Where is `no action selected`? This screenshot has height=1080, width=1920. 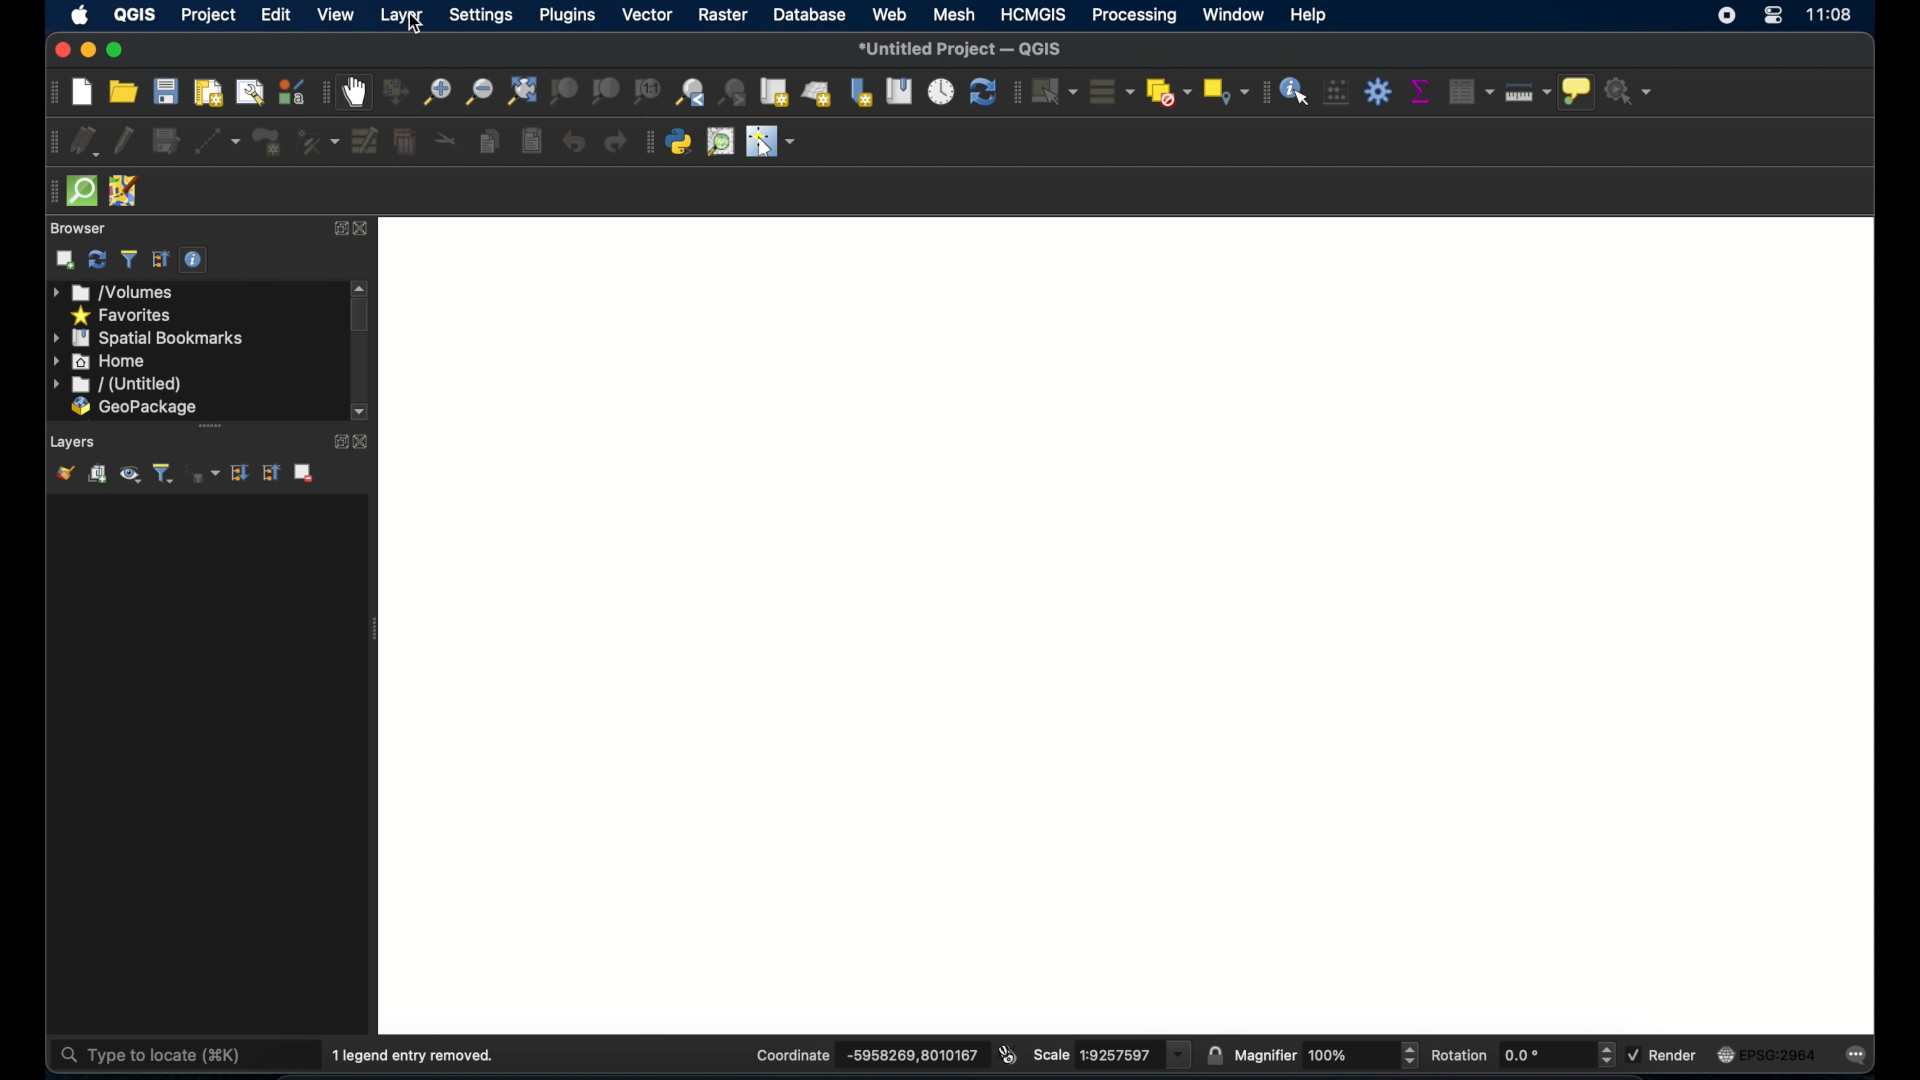 no action selected is located at coordinates (1631, 91).